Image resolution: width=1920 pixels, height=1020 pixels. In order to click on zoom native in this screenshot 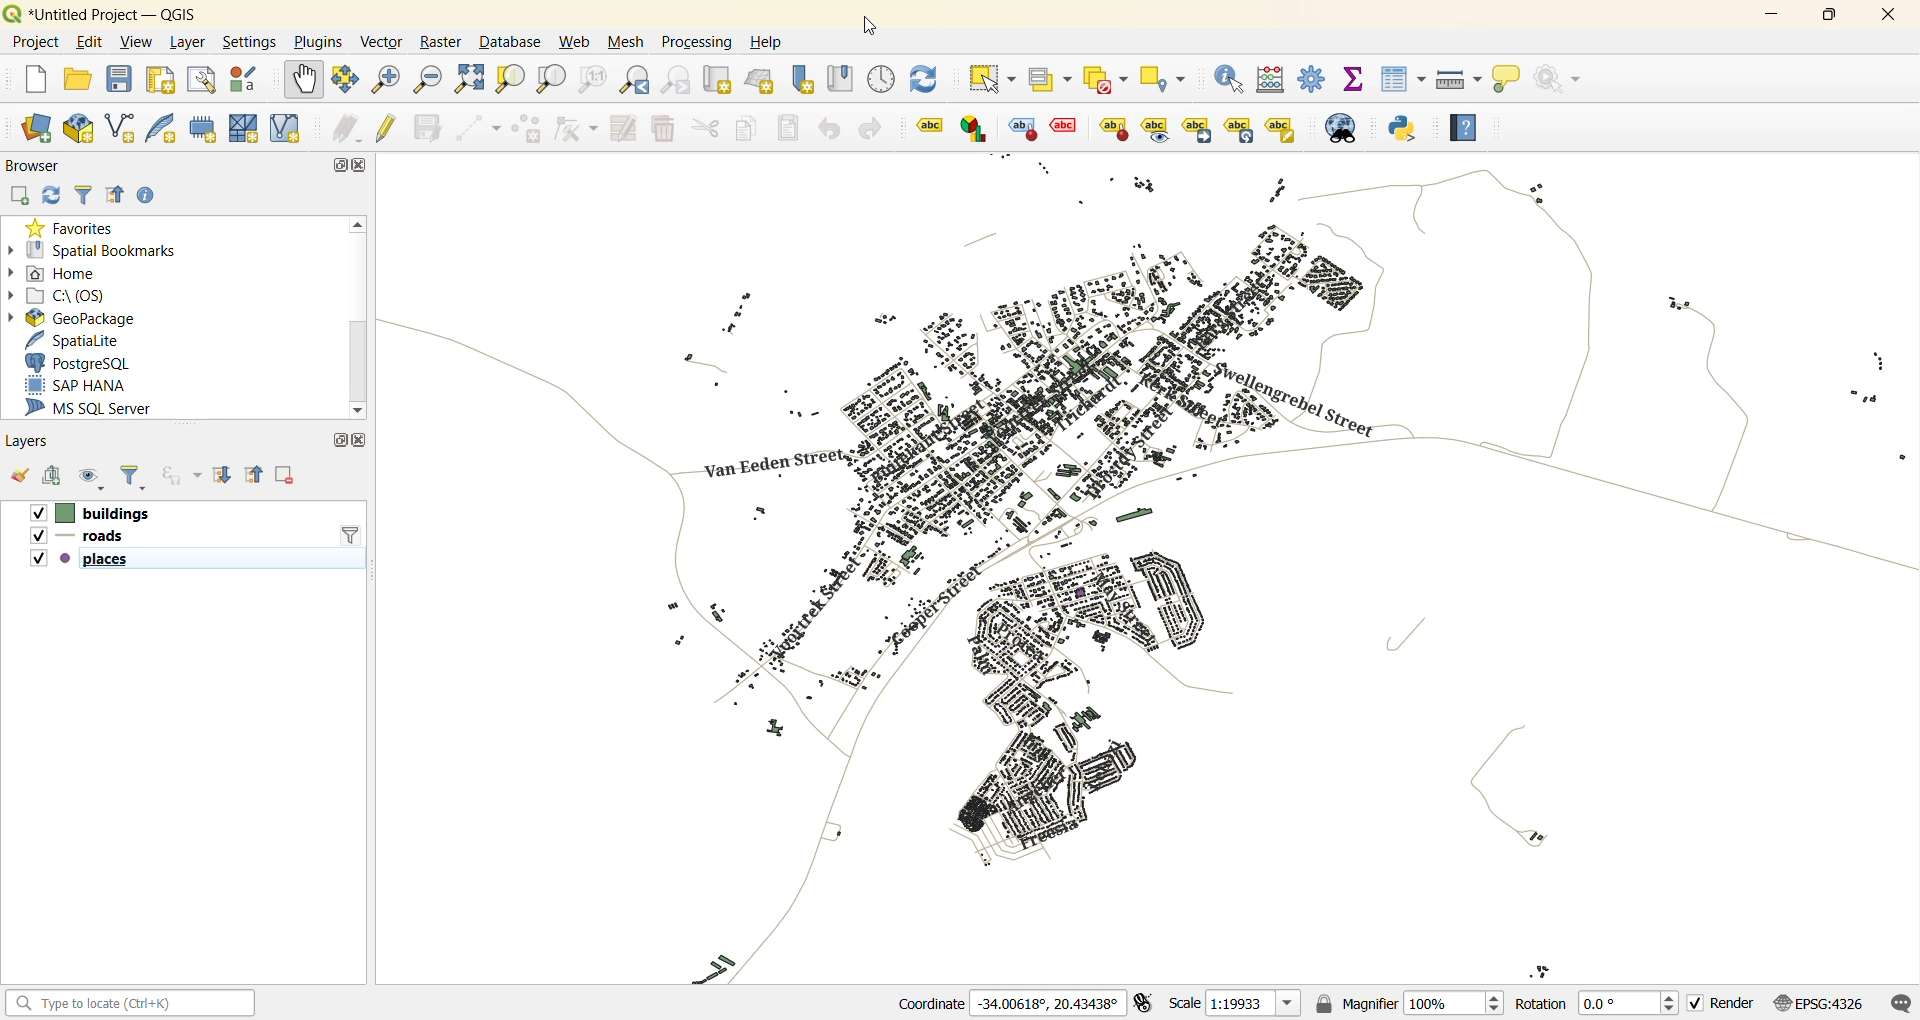, I will do `click(592, 80)`.